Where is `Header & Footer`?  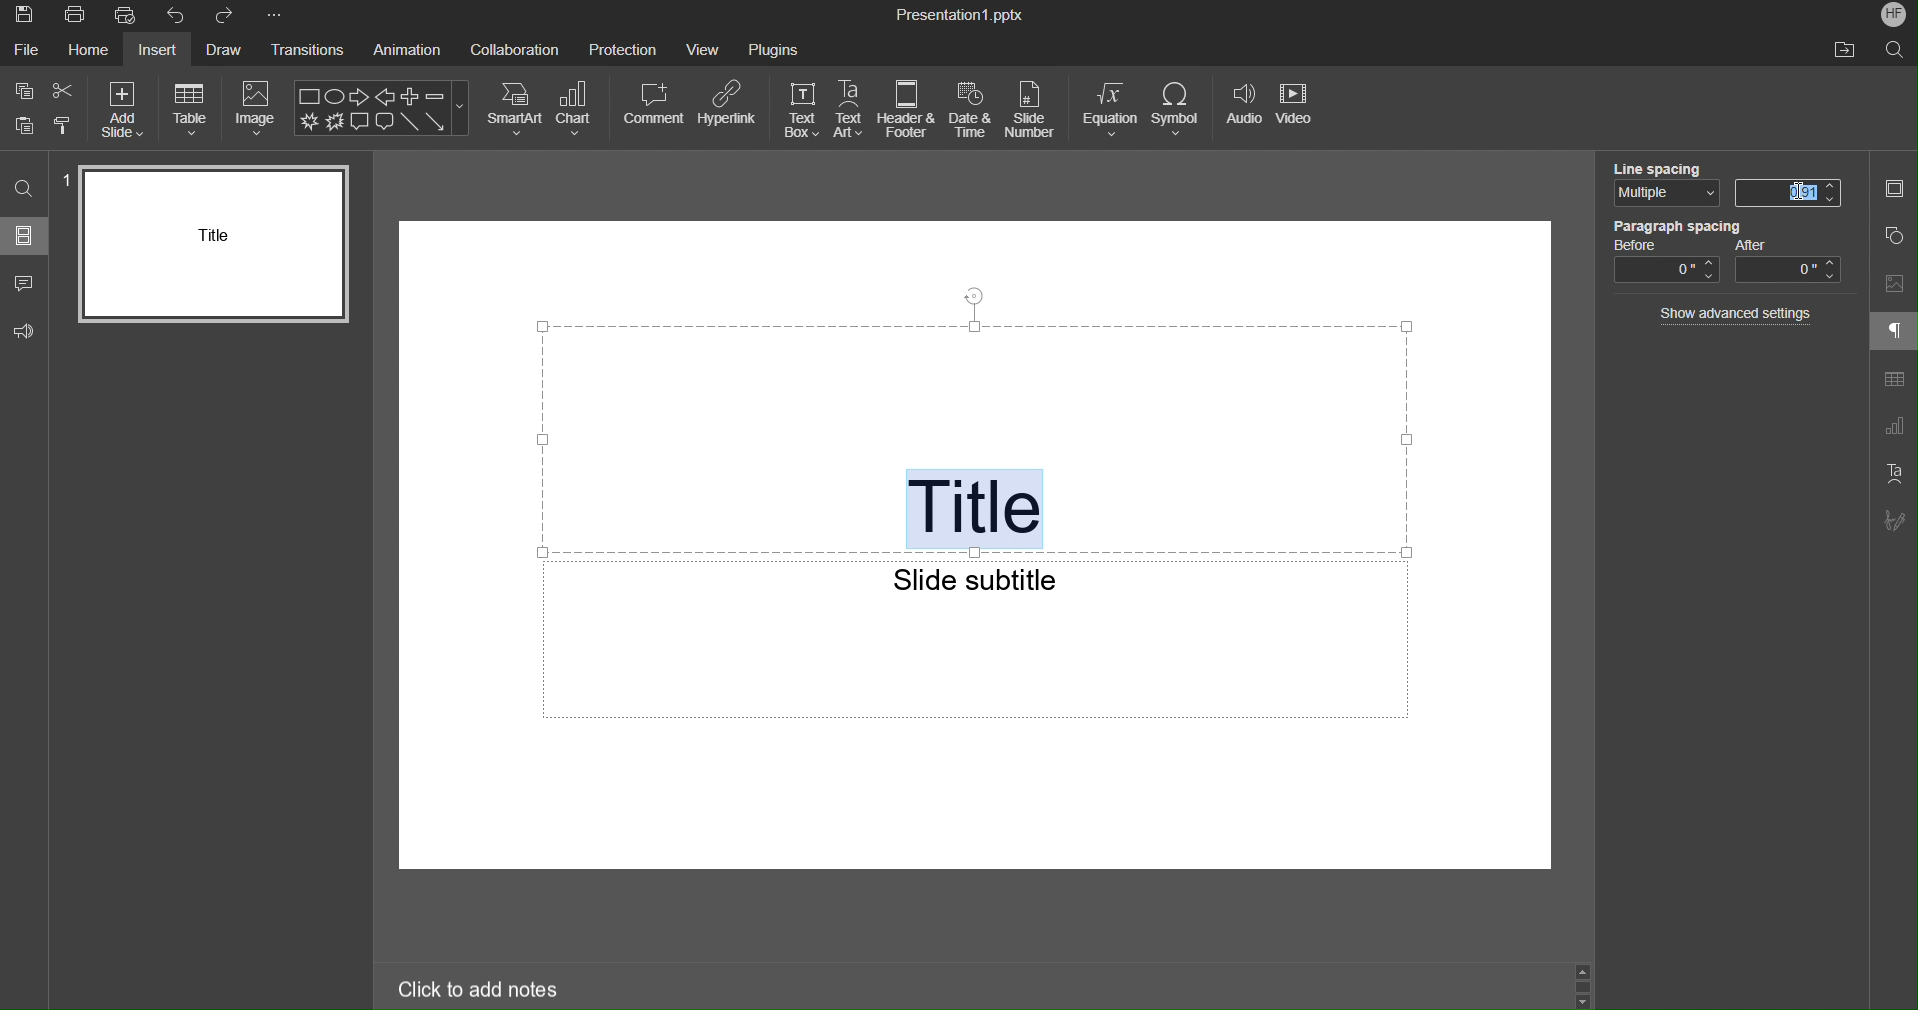 Header & Footer is located at coordinates (908, 110).